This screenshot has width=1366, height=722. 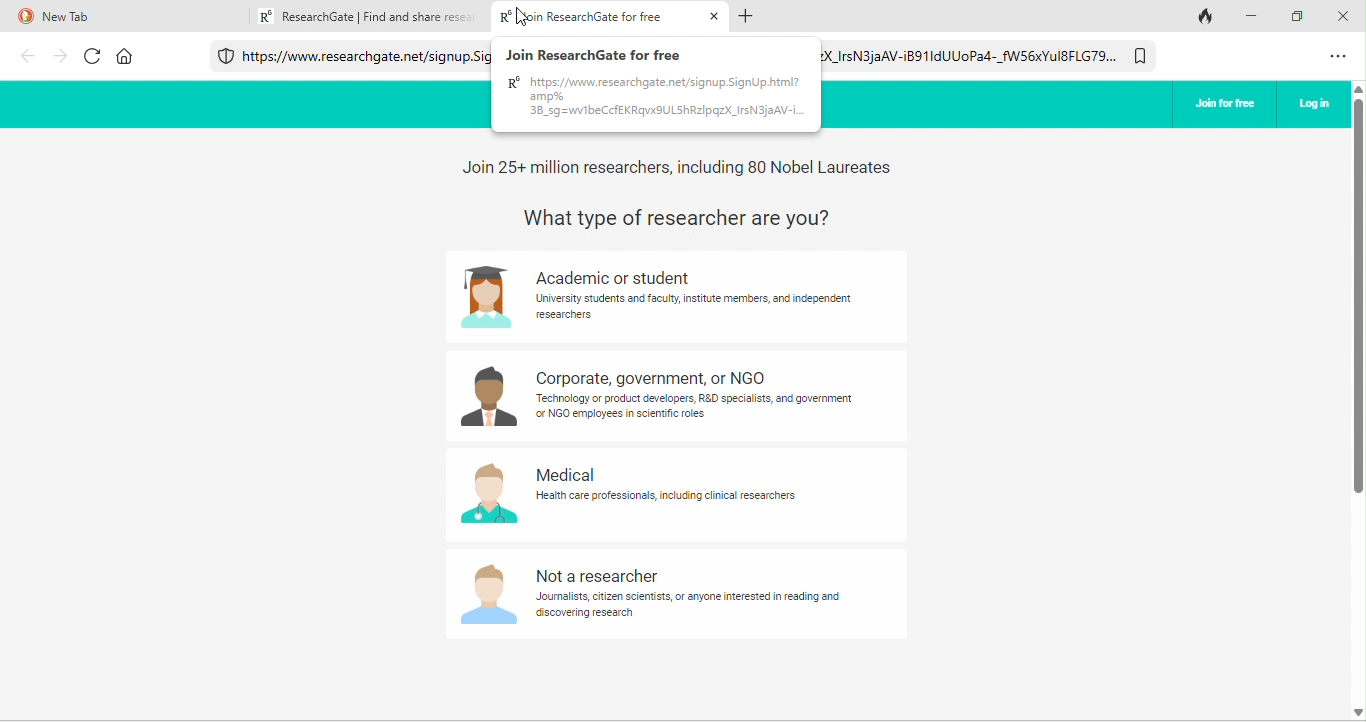 I want to click on add, so click(x=749, y=15).